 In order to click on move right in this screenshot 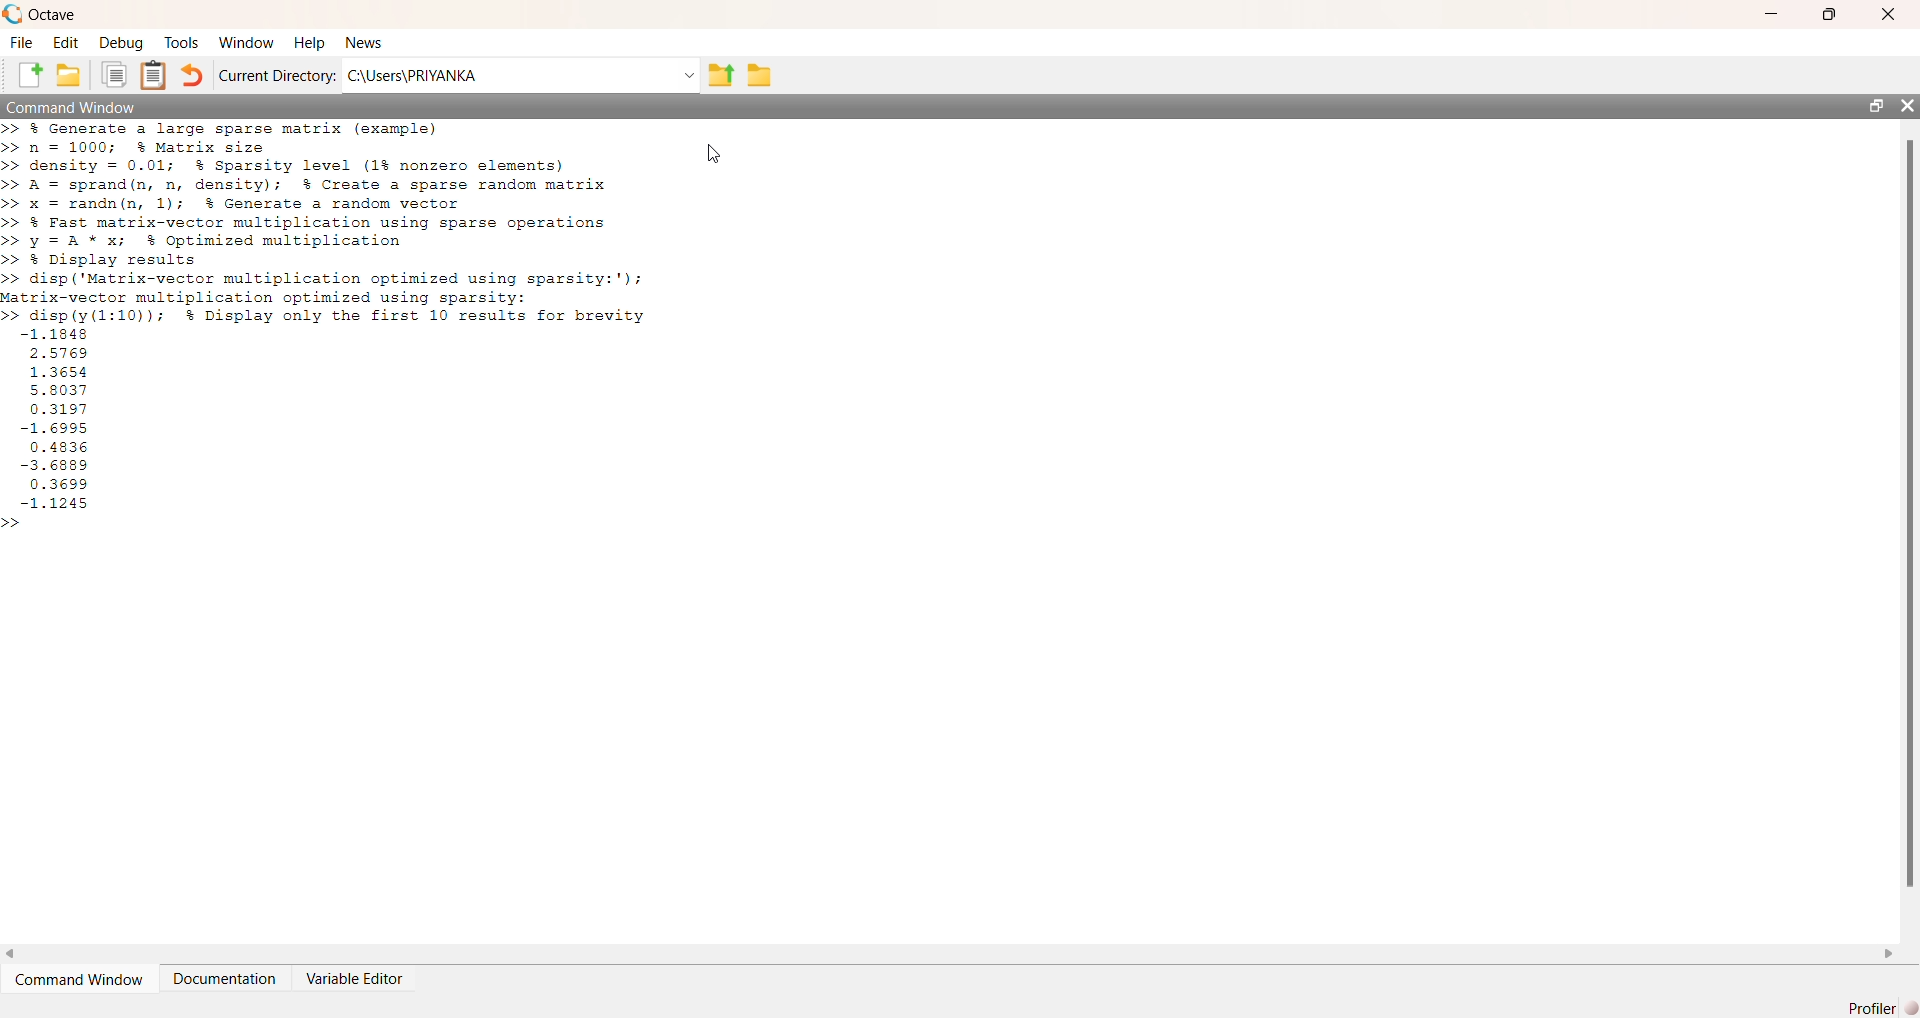, I will do `click(1892, 953)`.